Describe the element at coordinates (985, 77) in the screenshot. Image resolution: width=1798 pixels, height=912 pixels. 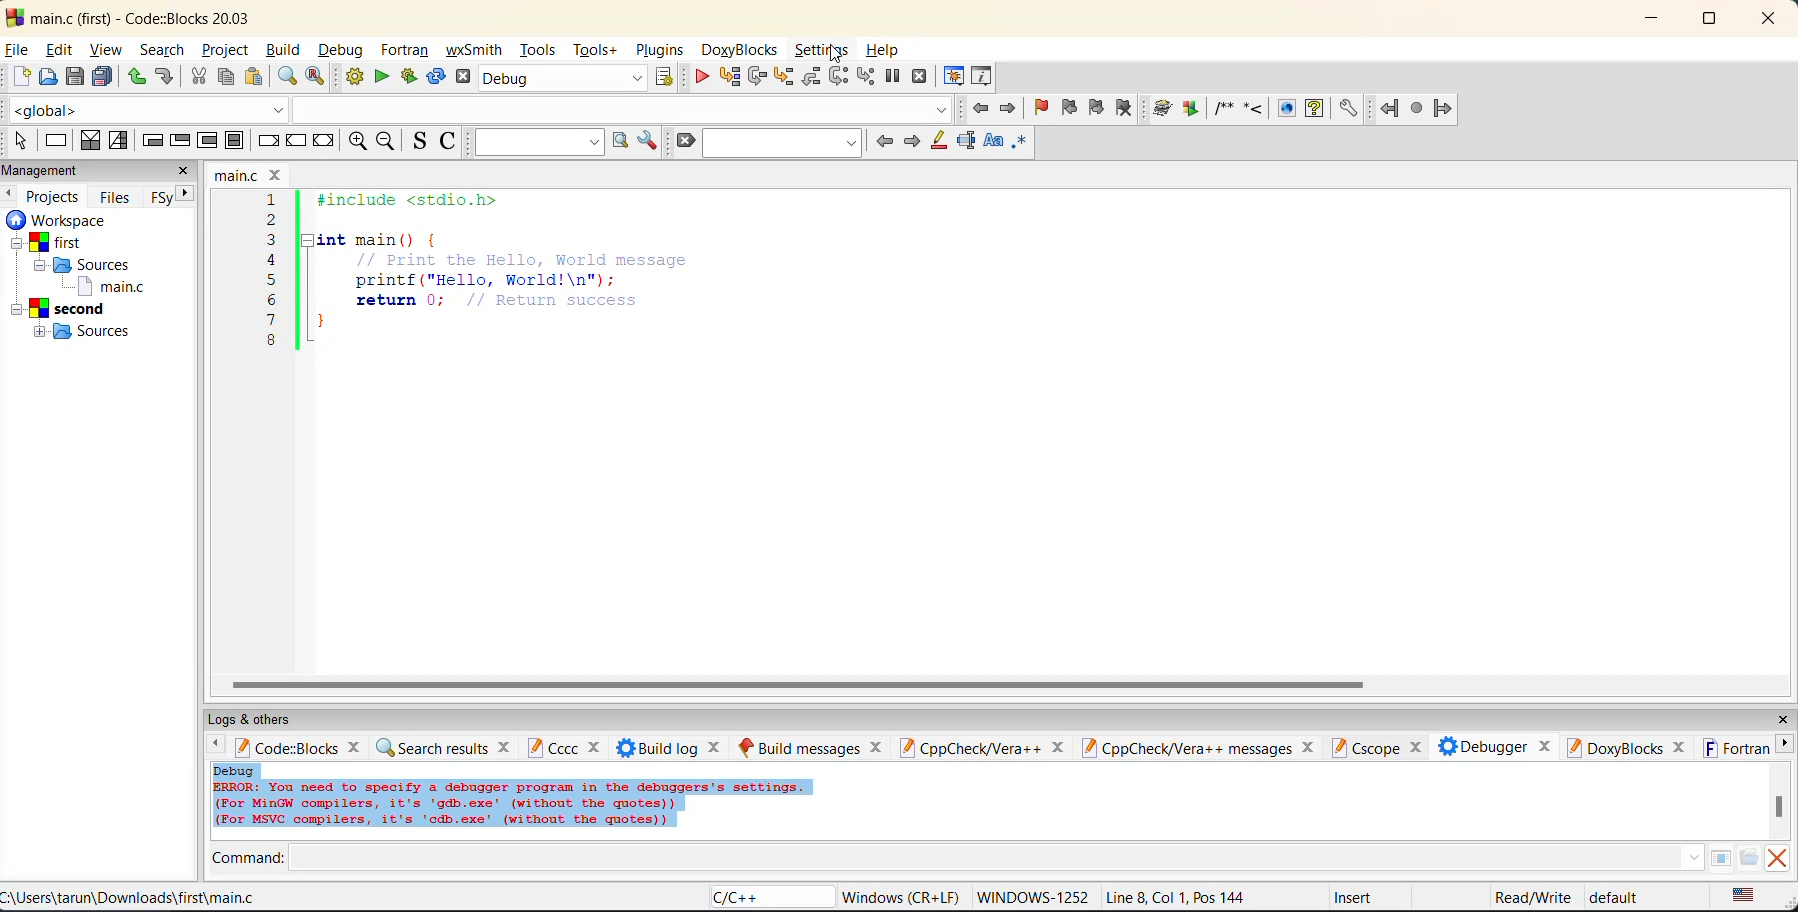
I see `various info` at that location.